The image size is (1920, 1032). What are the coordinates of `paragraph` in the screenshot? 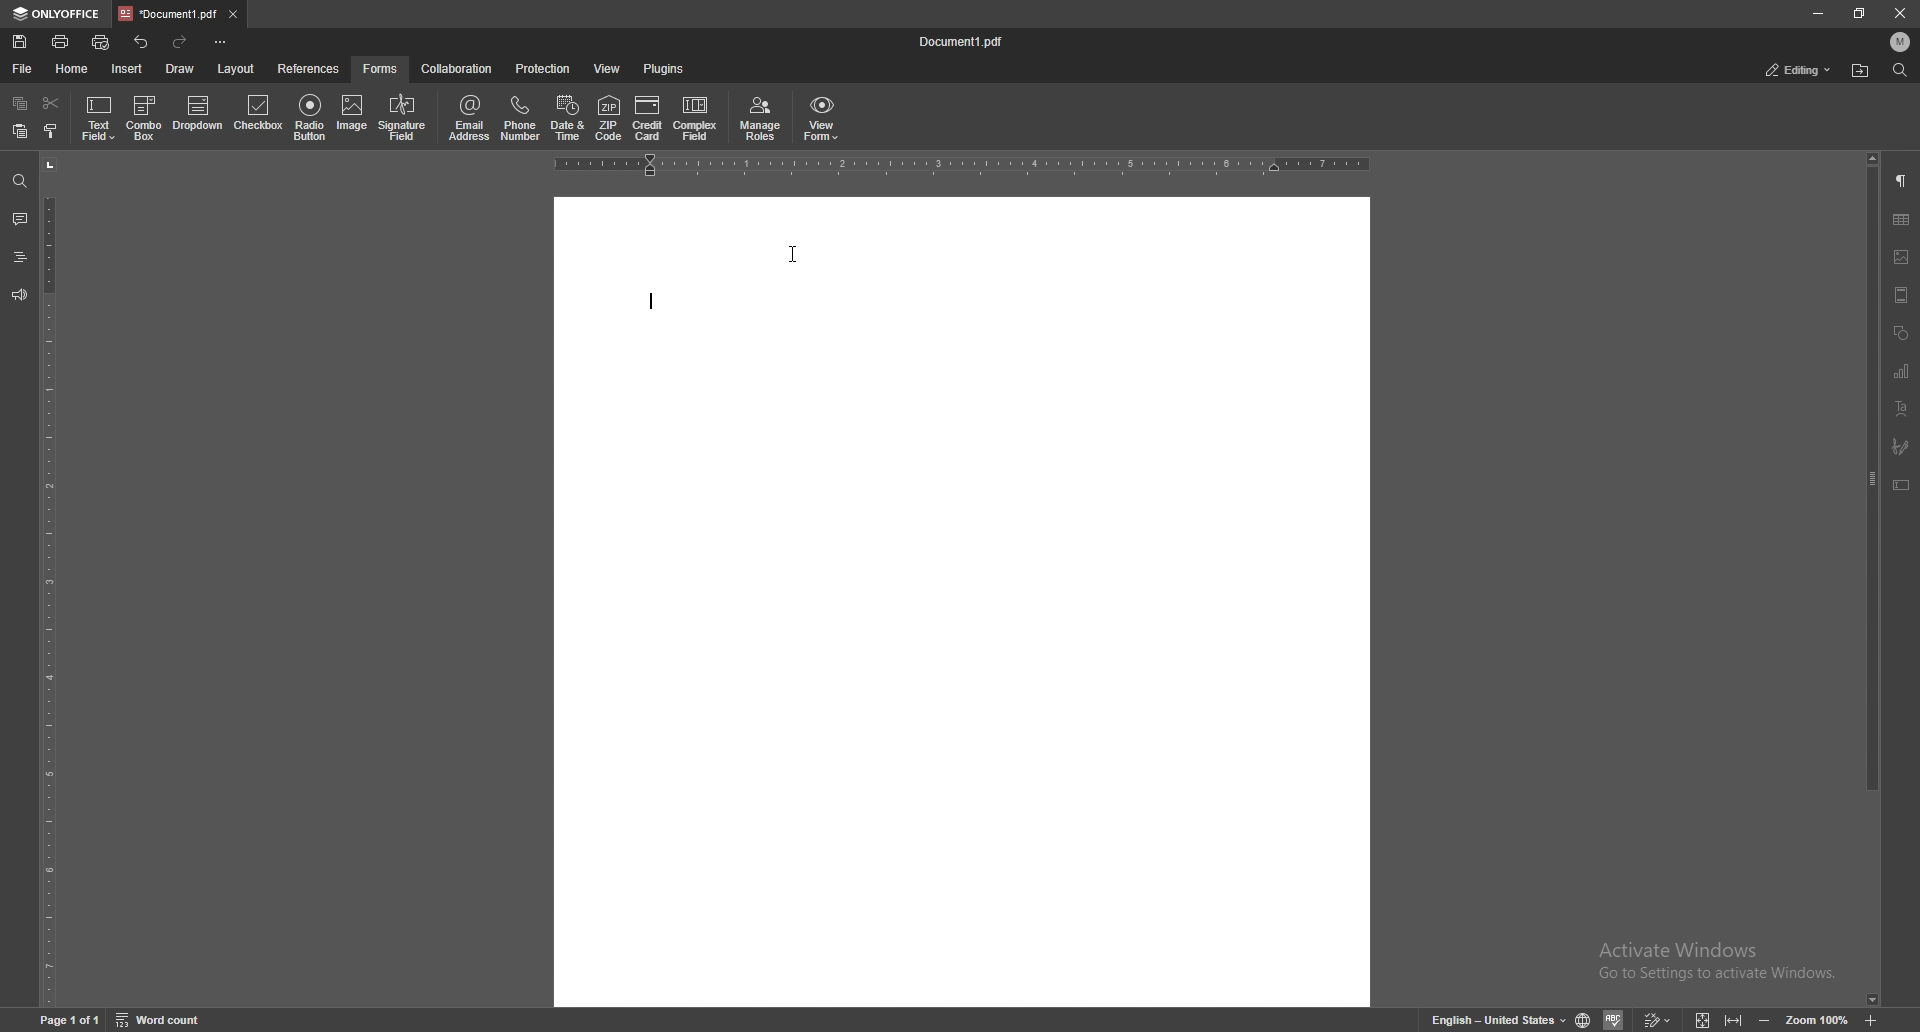 It's located at (1903, 181).